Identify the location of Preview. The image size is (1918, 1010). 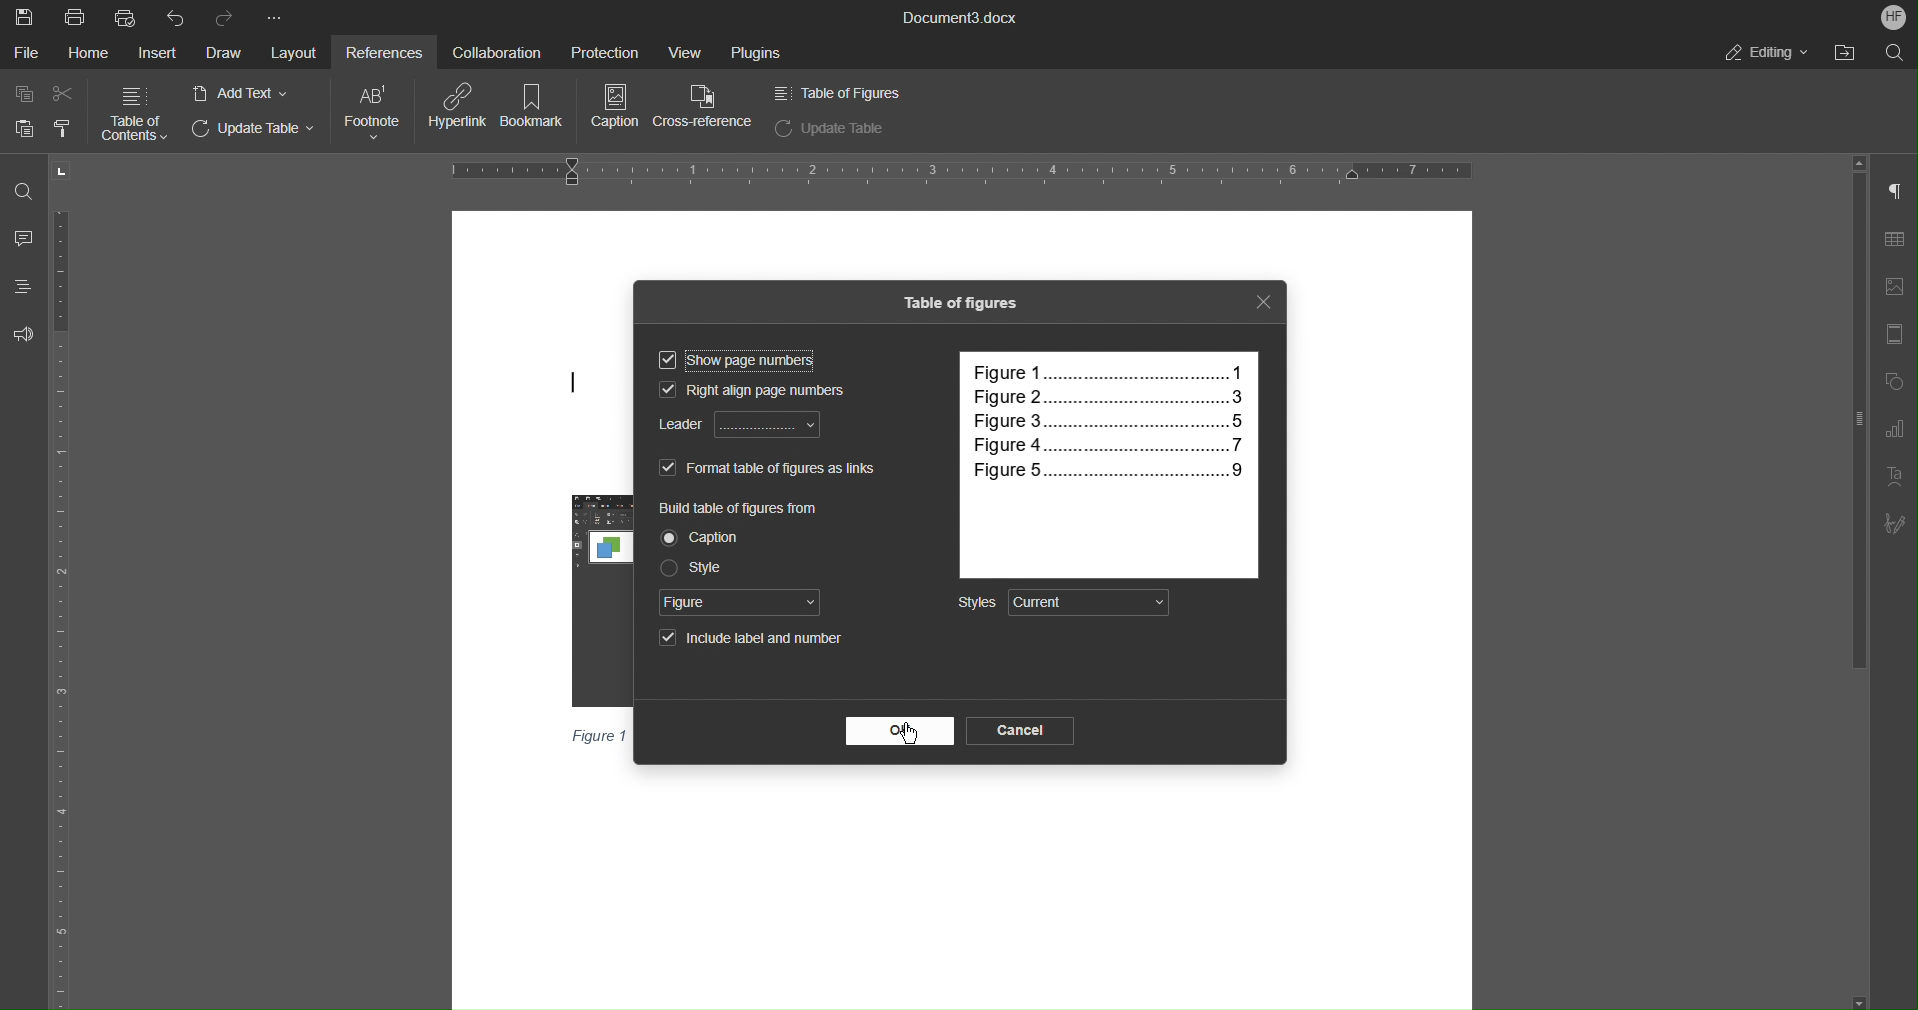
(1107, 464).